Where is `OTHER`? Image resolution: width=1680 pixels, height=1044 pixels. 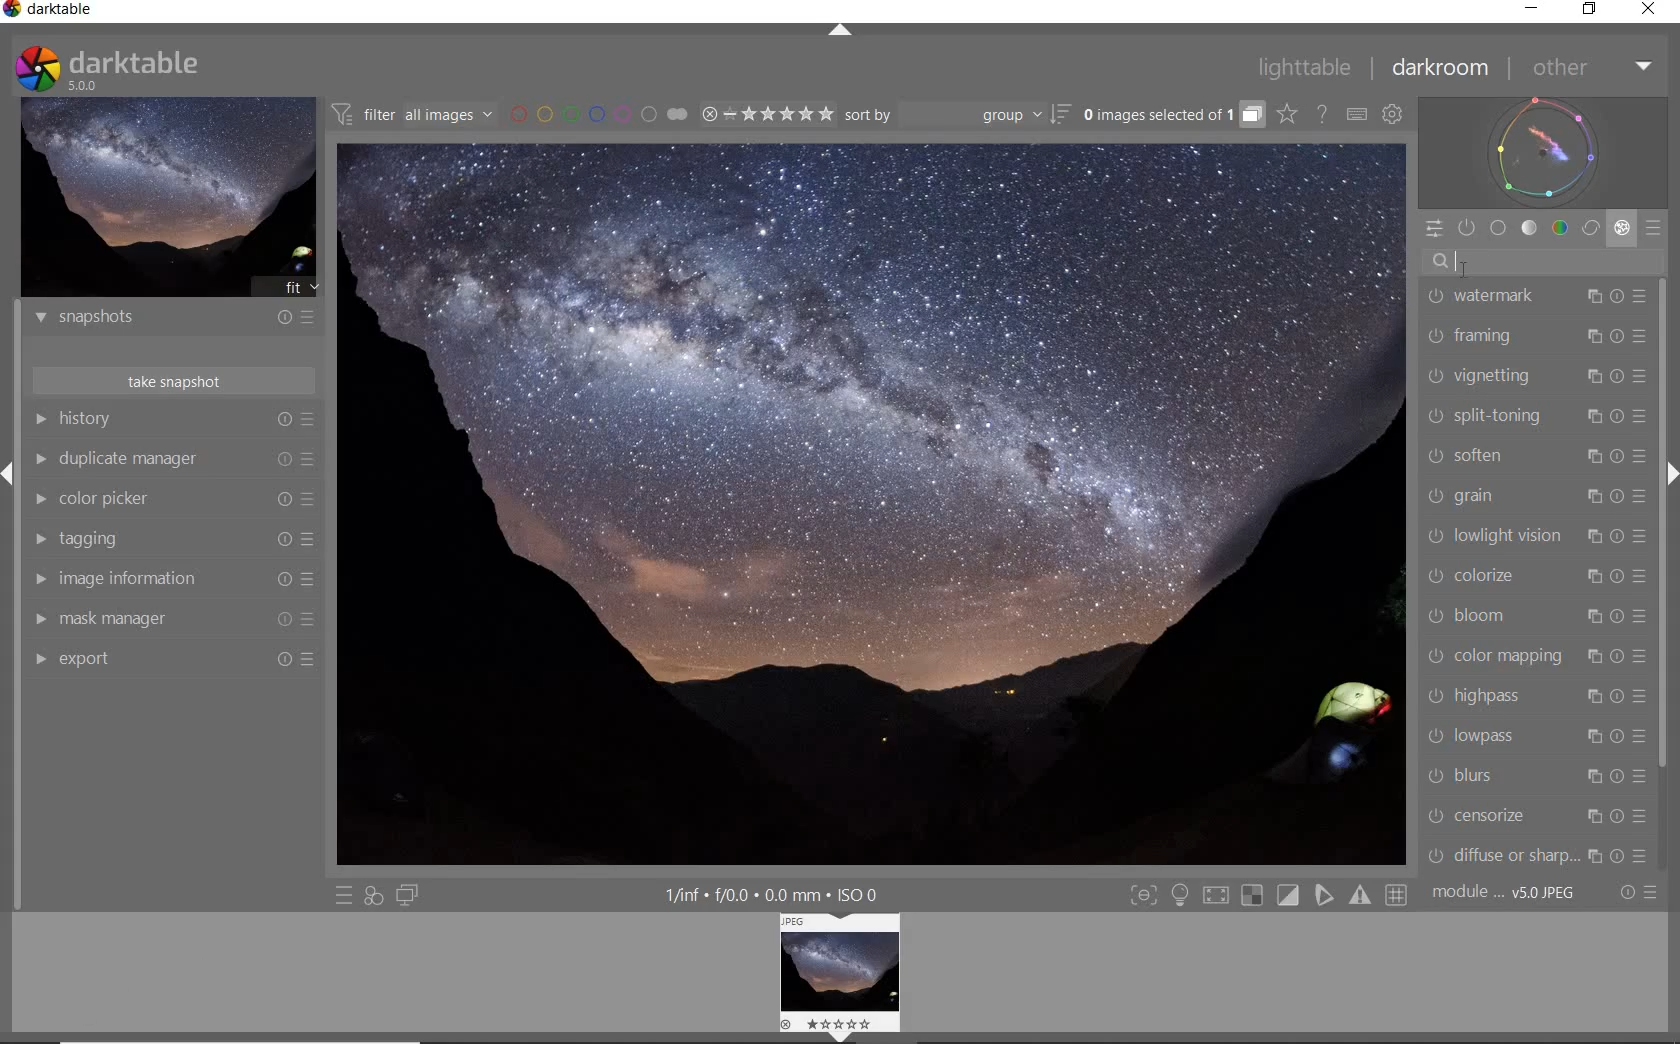
OTHER is located at coordinates (1592, 69).